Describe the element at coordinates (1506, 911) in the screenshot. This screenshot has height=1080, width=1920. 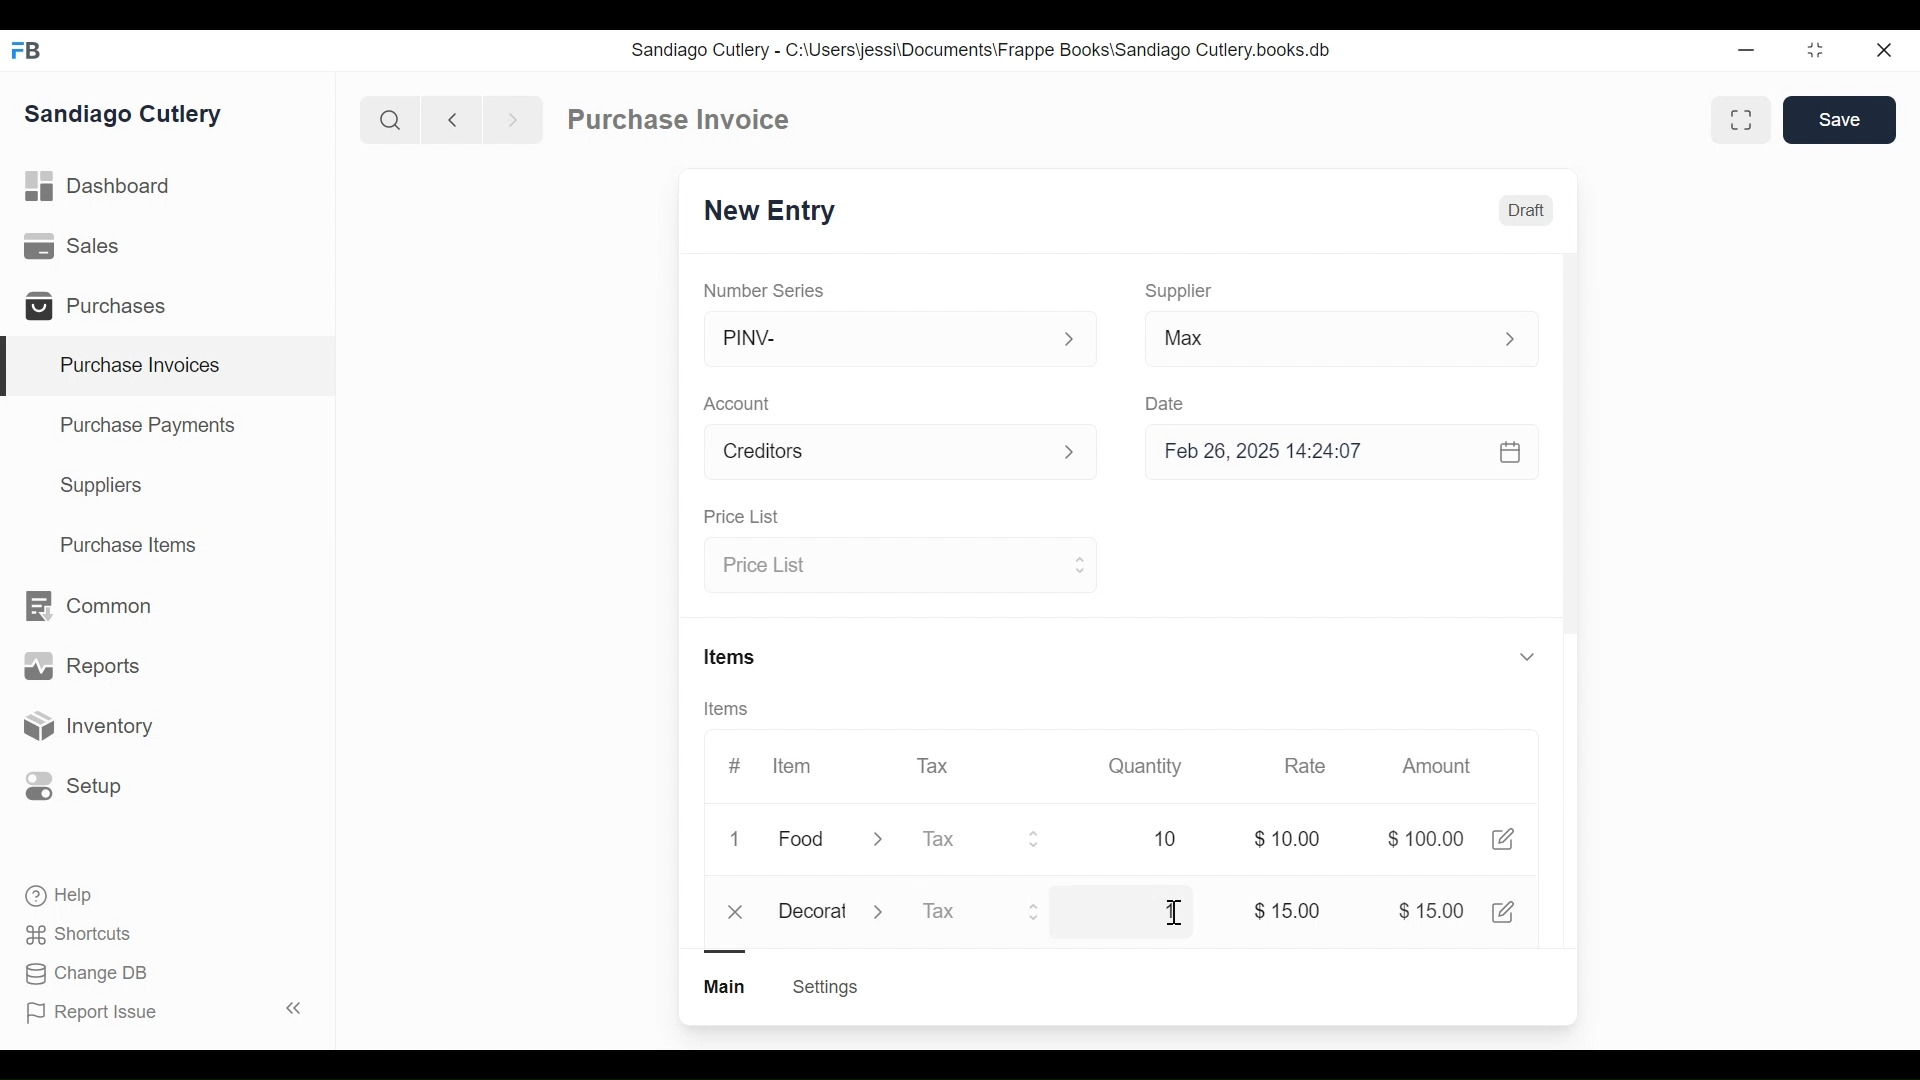
I see `Edit` at that location.